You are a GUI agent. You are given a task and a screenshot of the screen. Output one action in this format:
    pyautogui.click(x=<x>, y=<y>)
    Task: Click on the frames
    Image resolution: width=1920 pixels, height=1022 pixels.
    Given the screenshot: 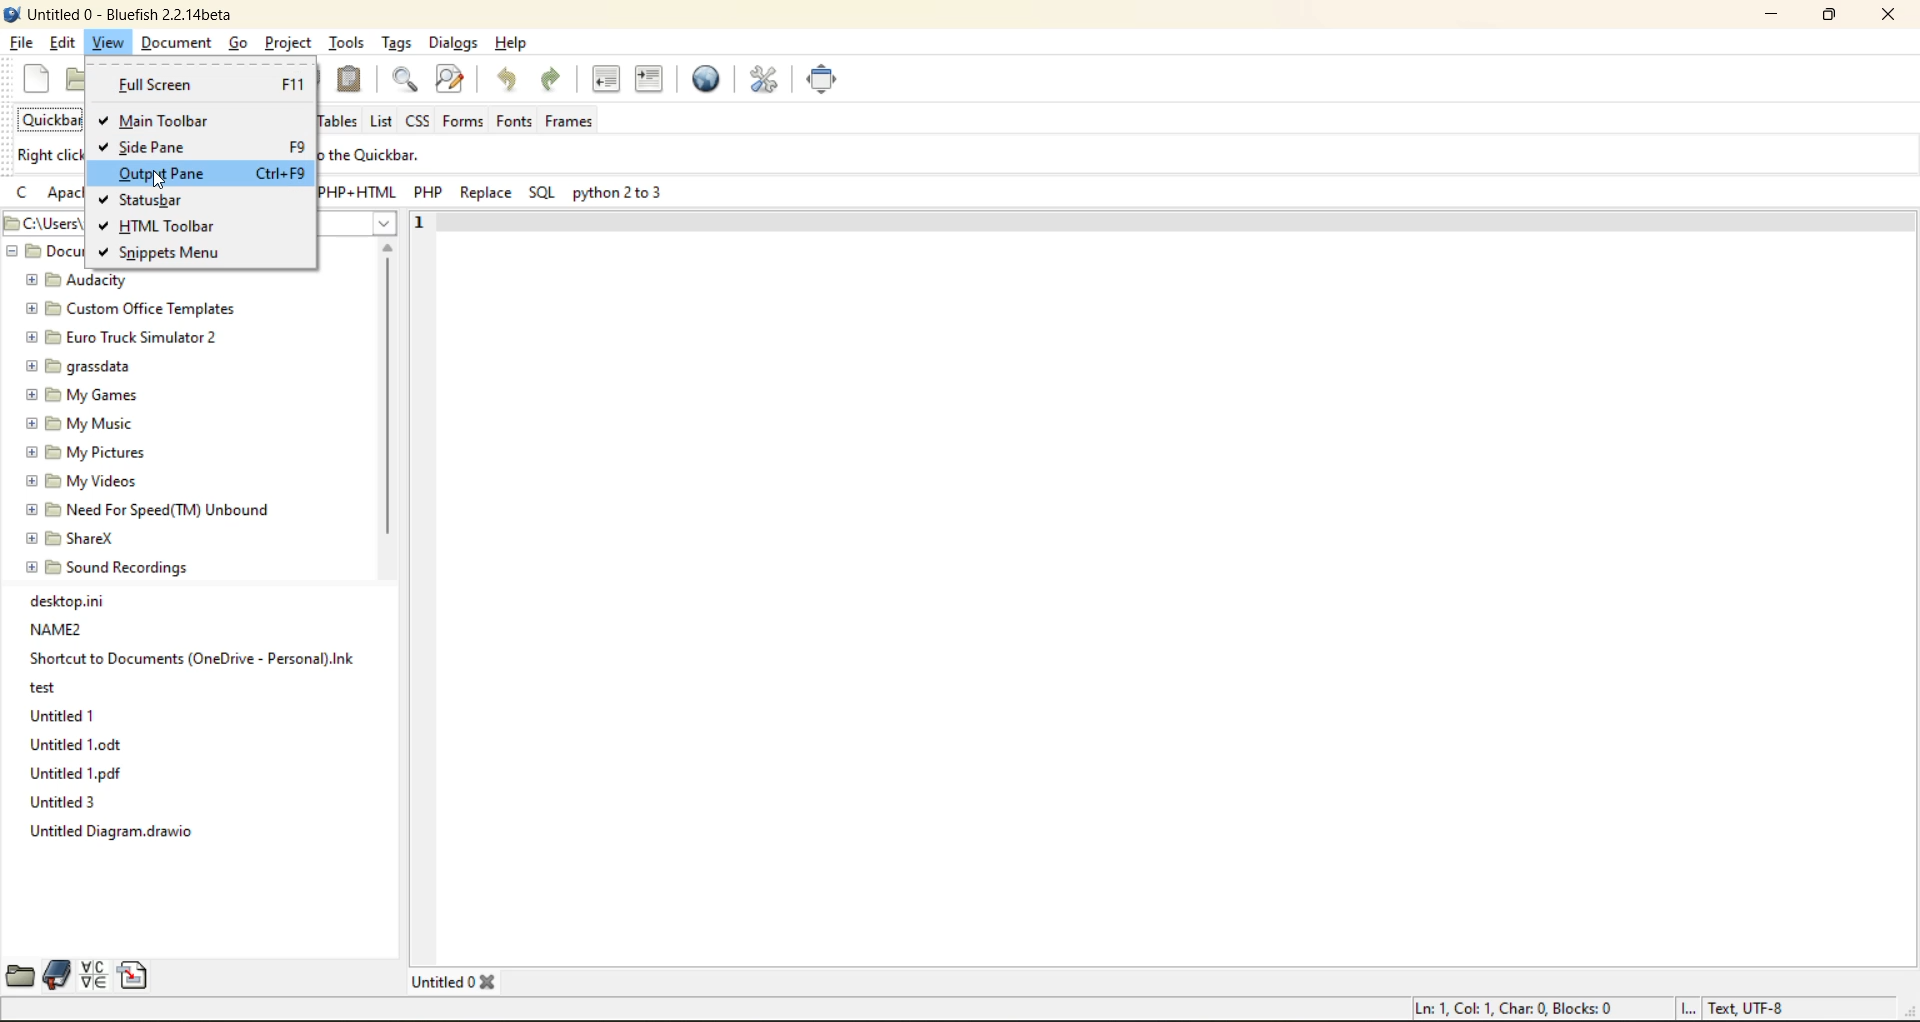 What is the action you would take?
    pyautogui.click(x=574, y=118)
    